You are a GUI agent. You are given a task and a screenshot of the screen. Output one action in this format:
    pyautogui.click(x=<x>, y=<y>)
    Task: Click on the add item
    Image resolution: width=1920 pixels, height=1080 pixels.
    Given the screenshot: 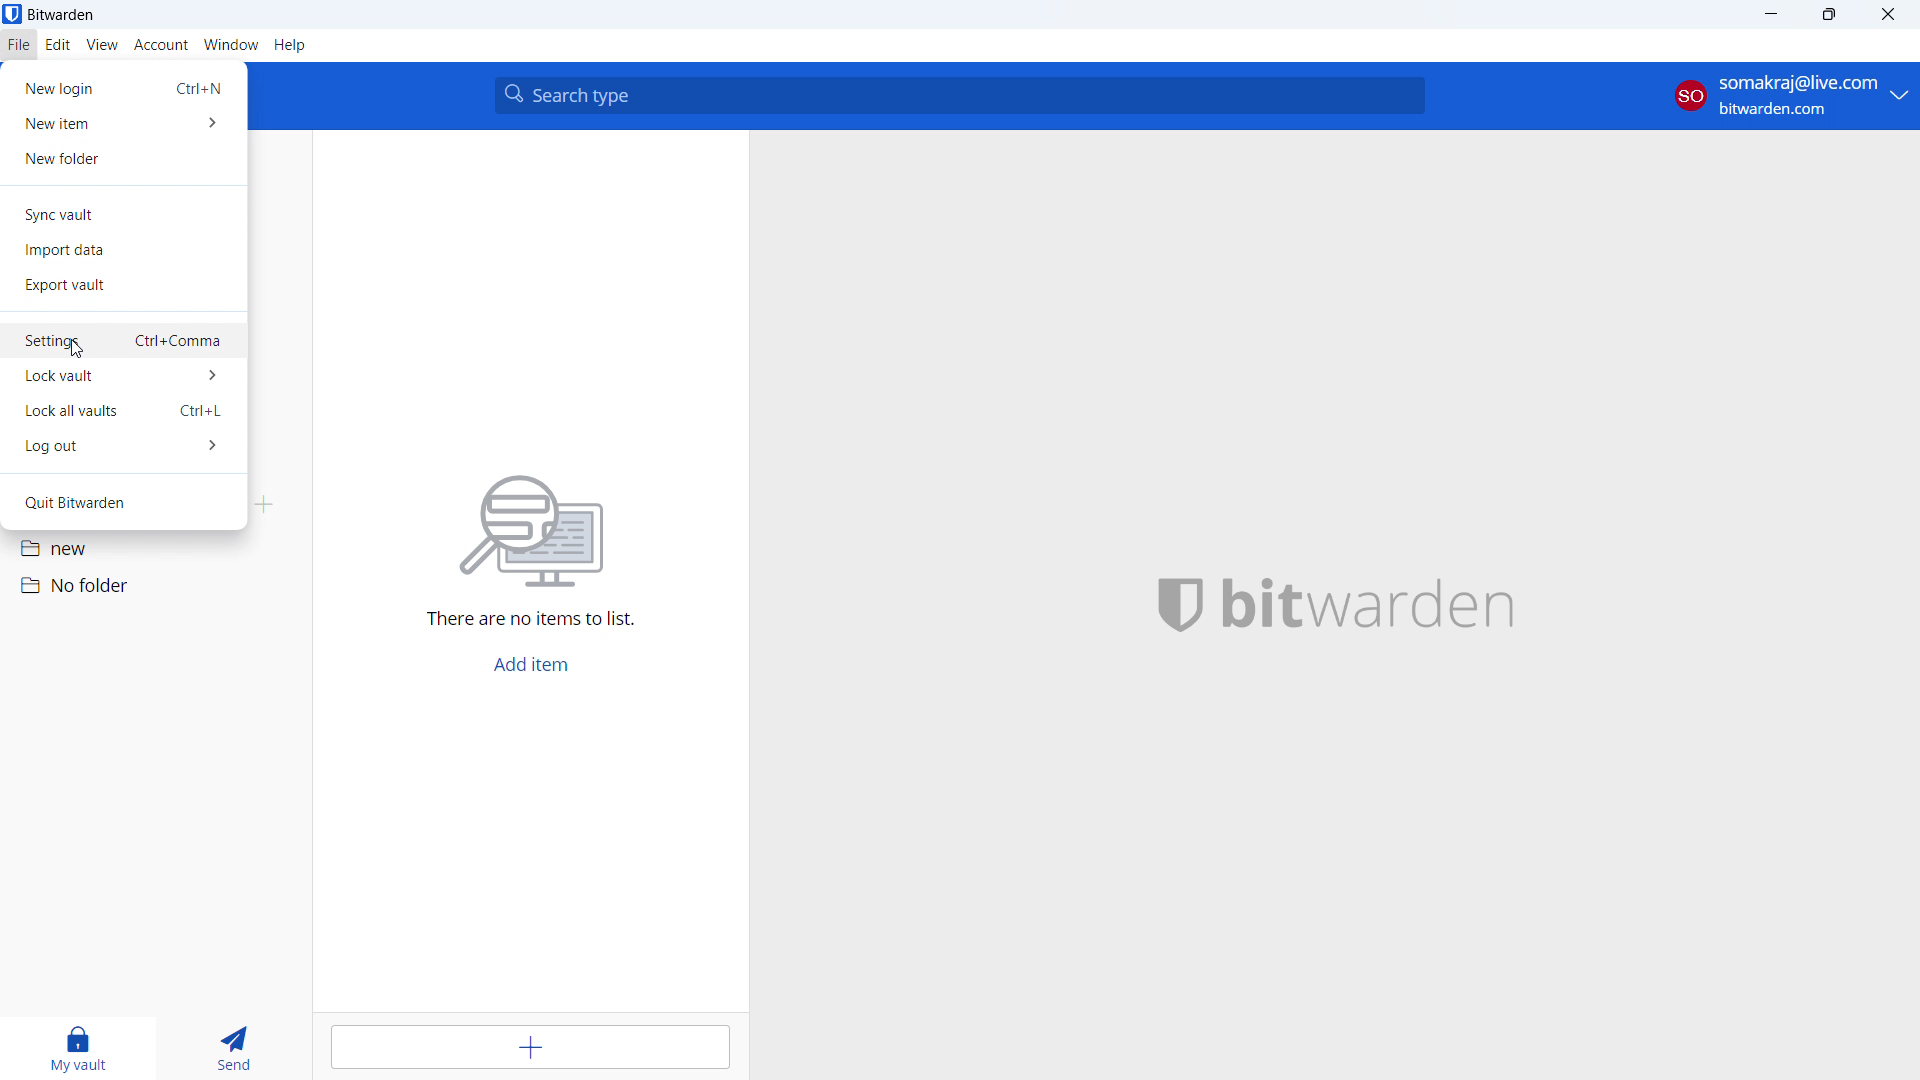 What is the action you would take?
    pyautogui.click(x=531, y=665)
    